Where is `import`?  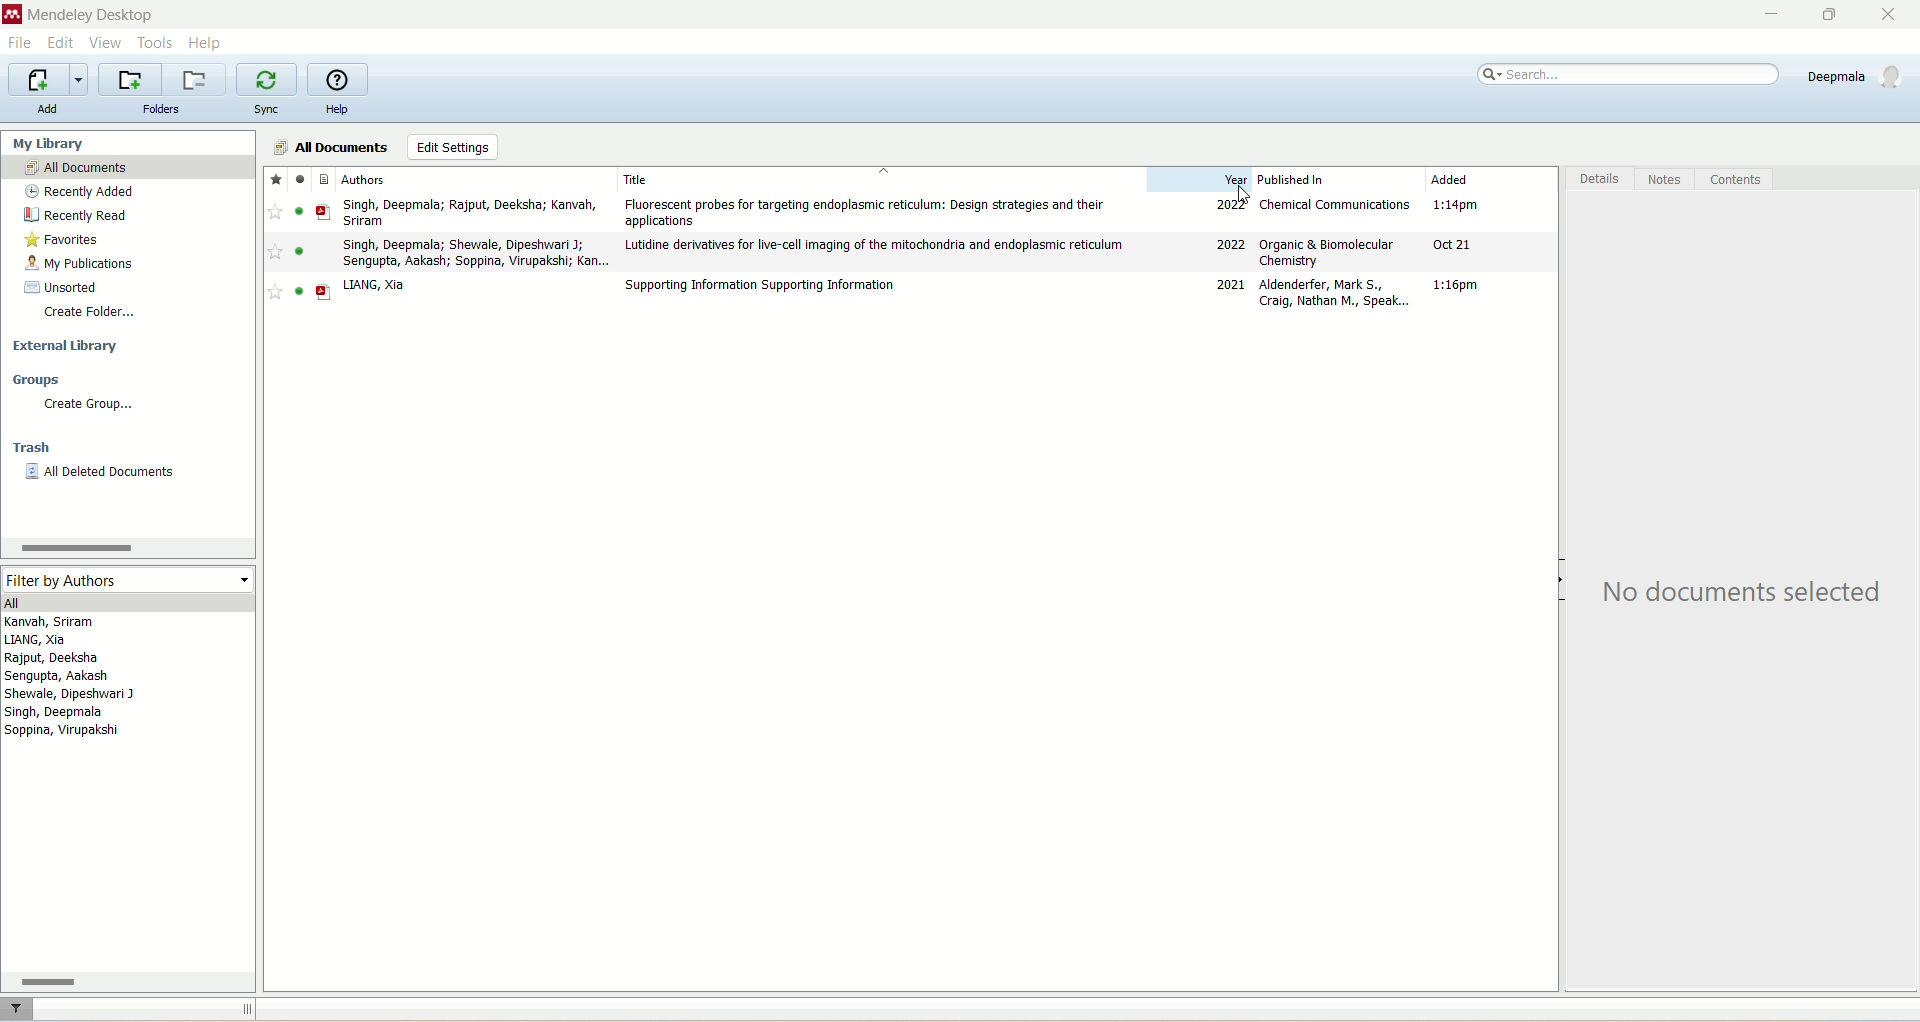
import is located at coordinates (48, 80).